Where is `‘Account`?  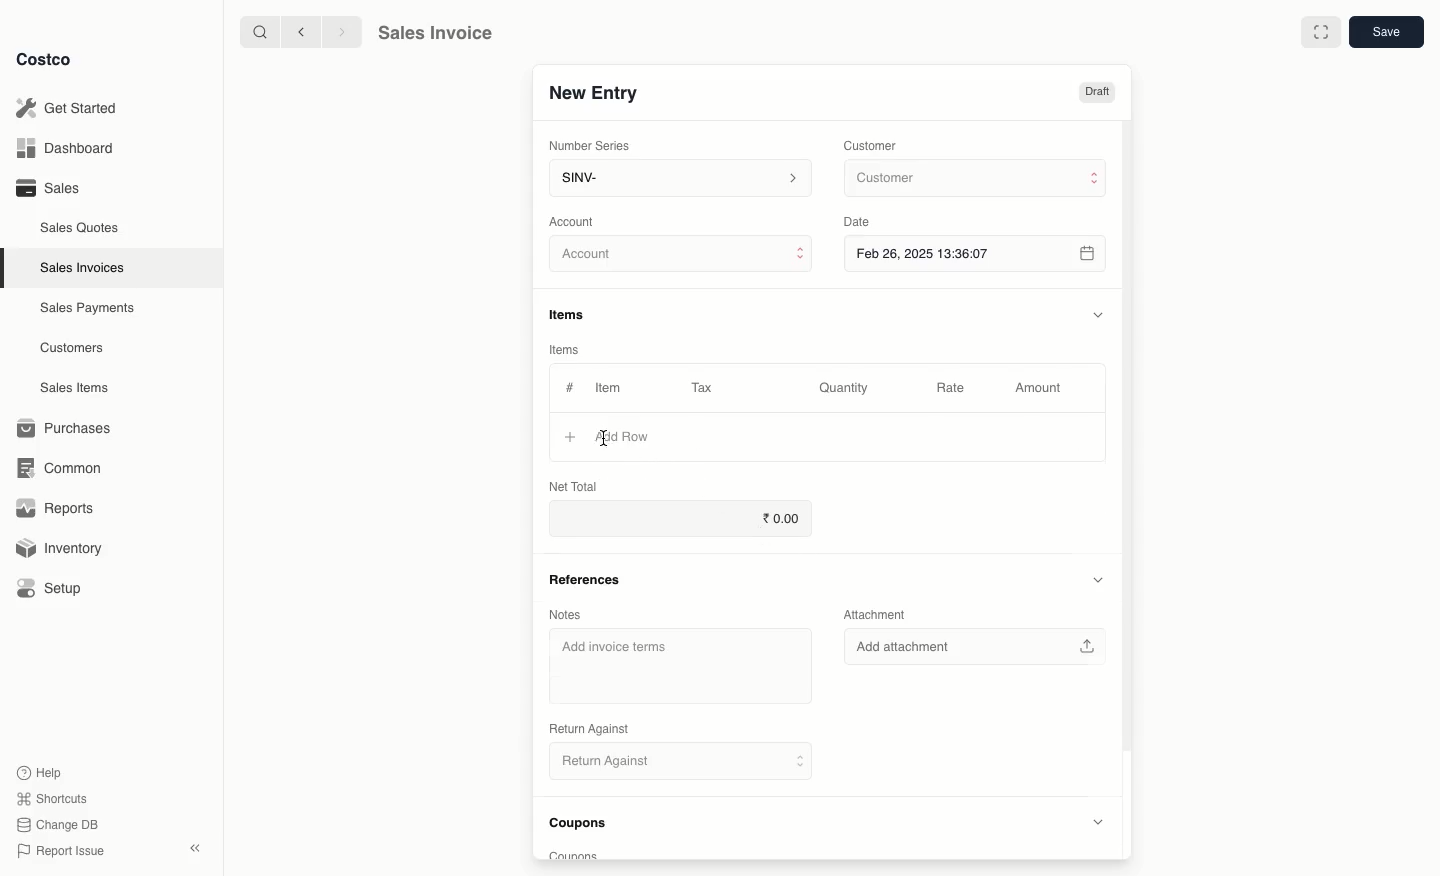 ‘Account is located at coordinates (576, 221).